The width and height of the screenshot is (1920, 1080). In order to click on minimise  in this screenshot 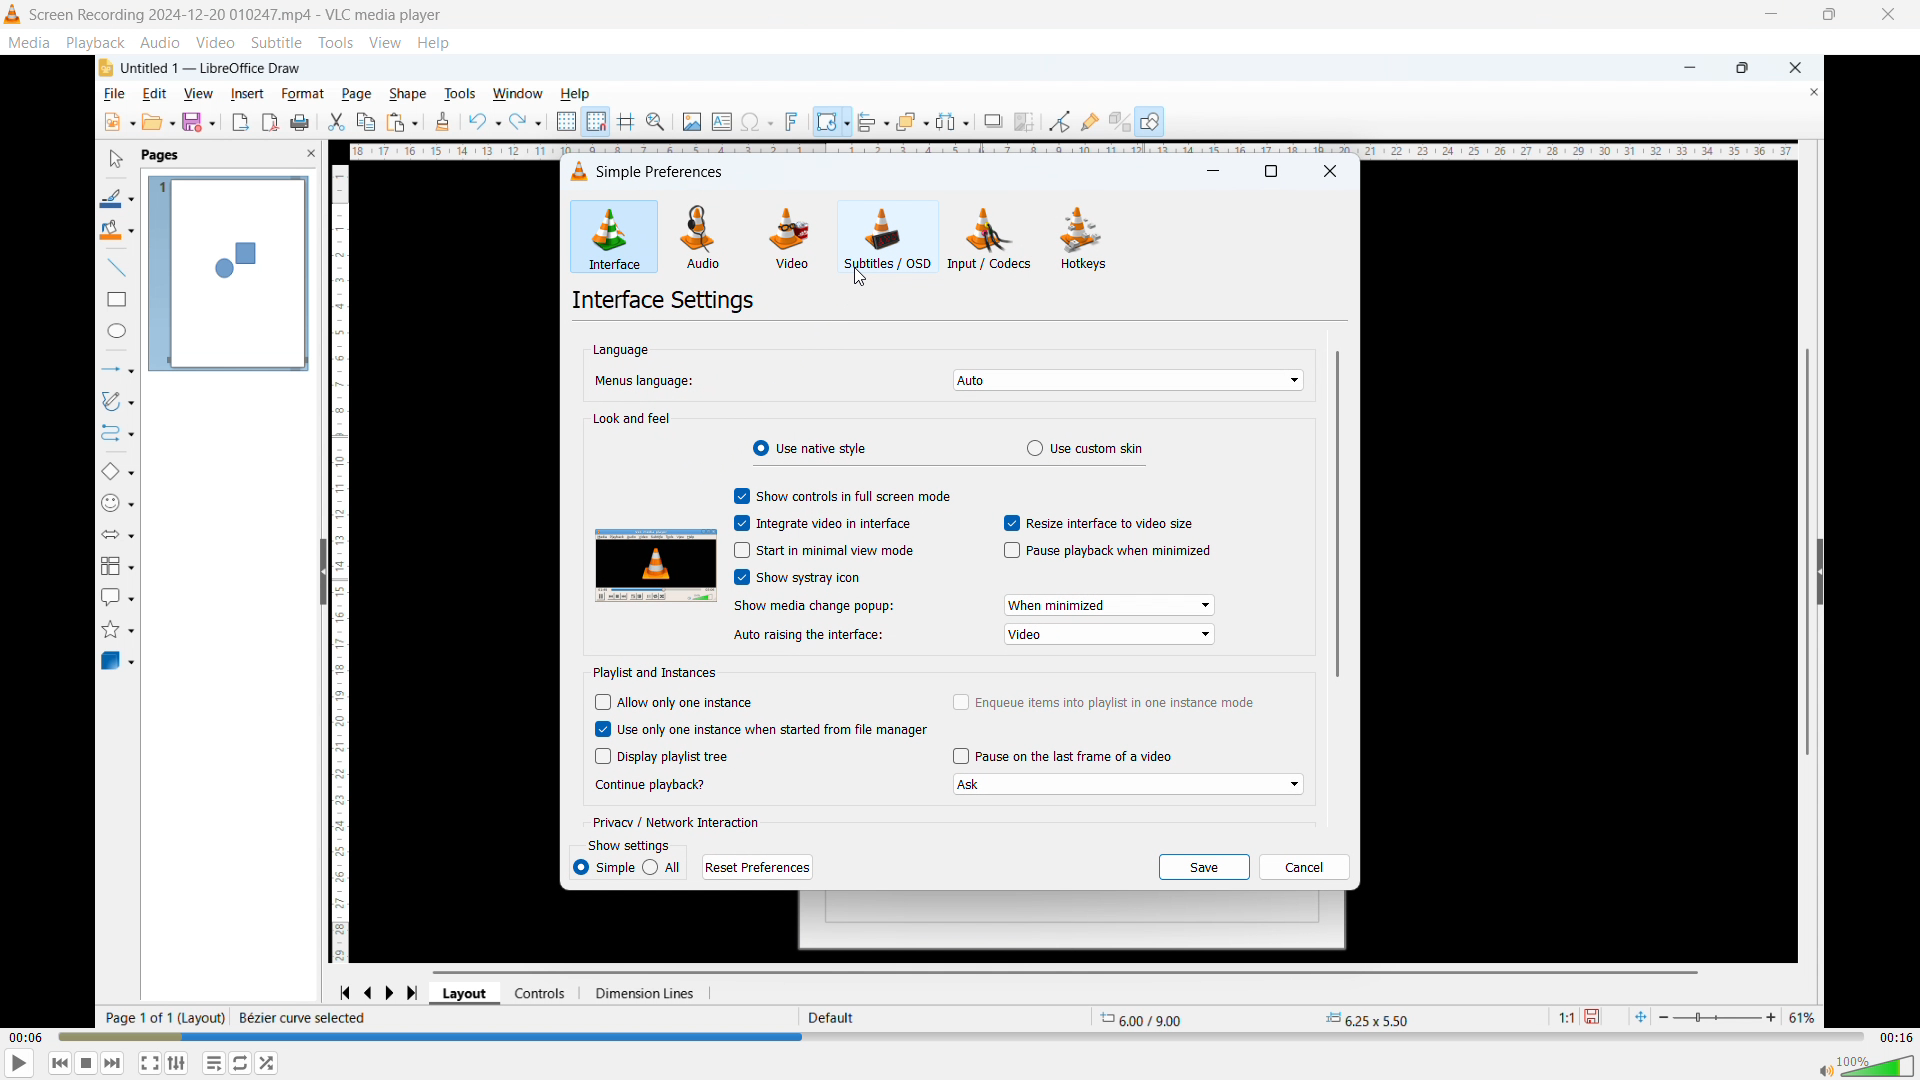, I will do `click(1213, 174)`.